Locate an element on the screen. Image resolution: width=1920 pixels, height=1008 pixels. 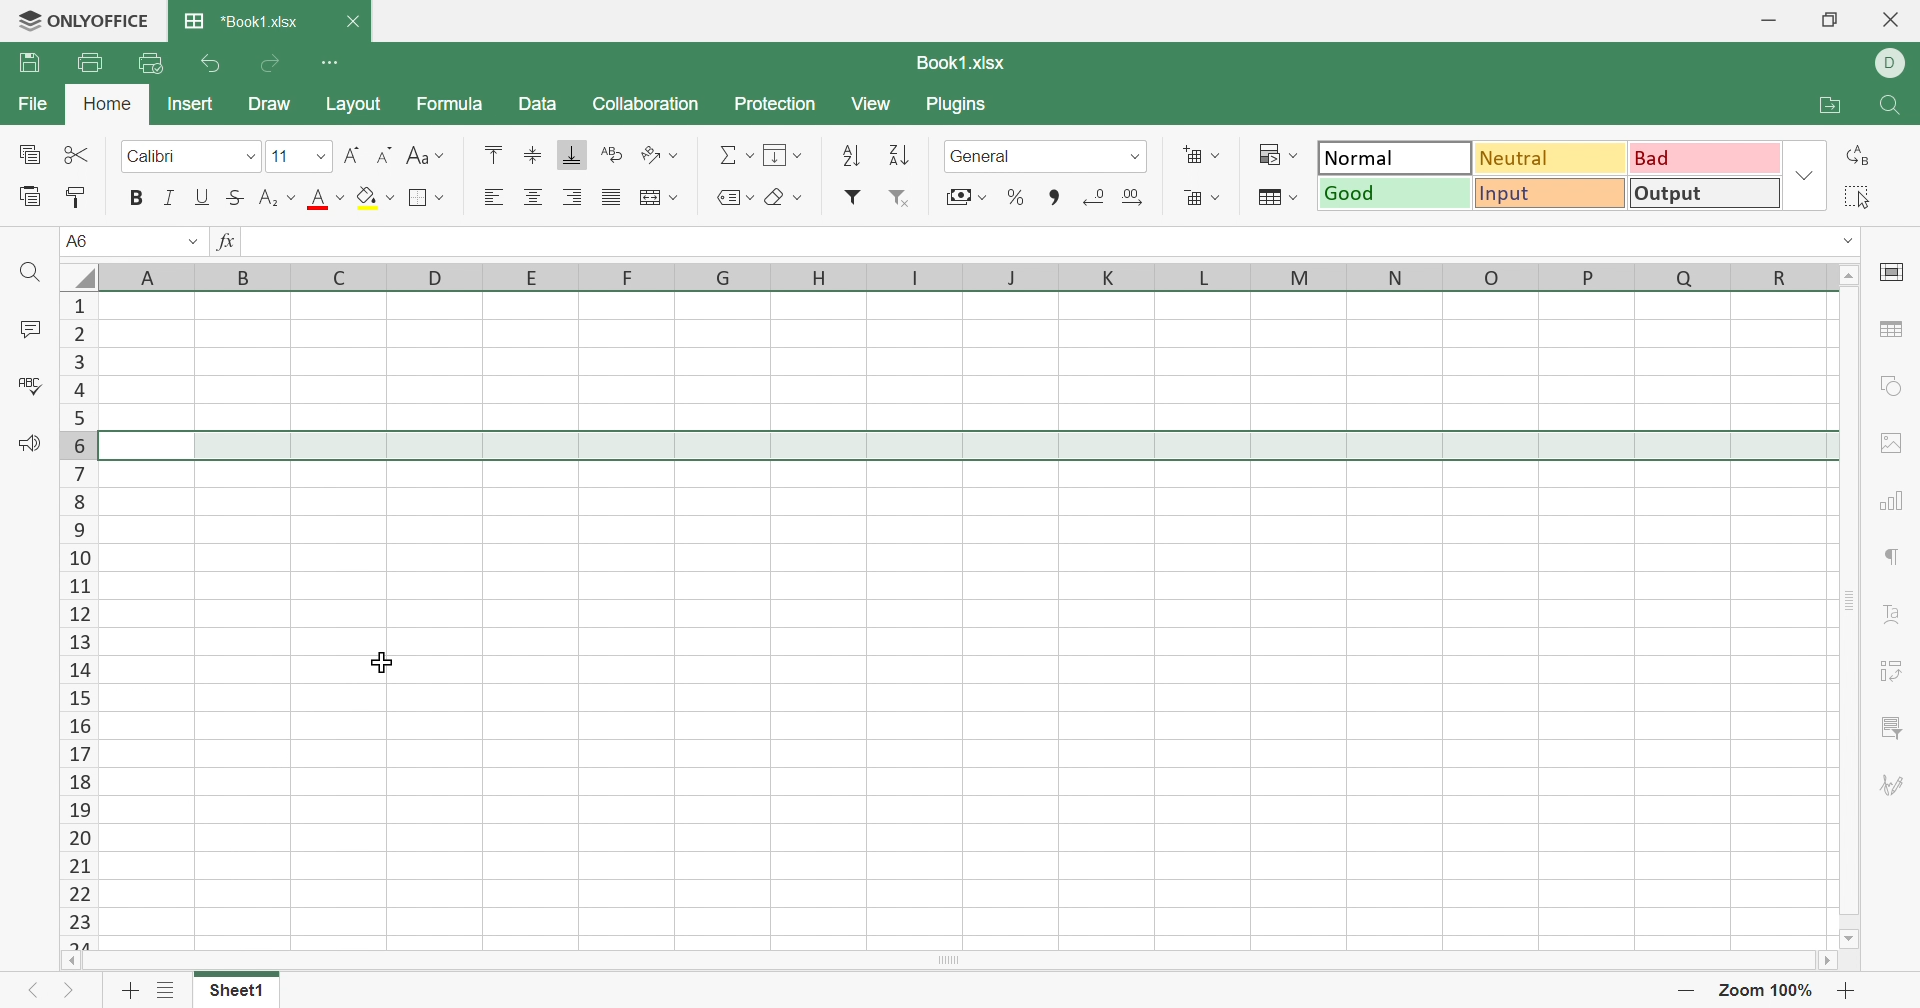
Fill is located at coordinates (781, 152).